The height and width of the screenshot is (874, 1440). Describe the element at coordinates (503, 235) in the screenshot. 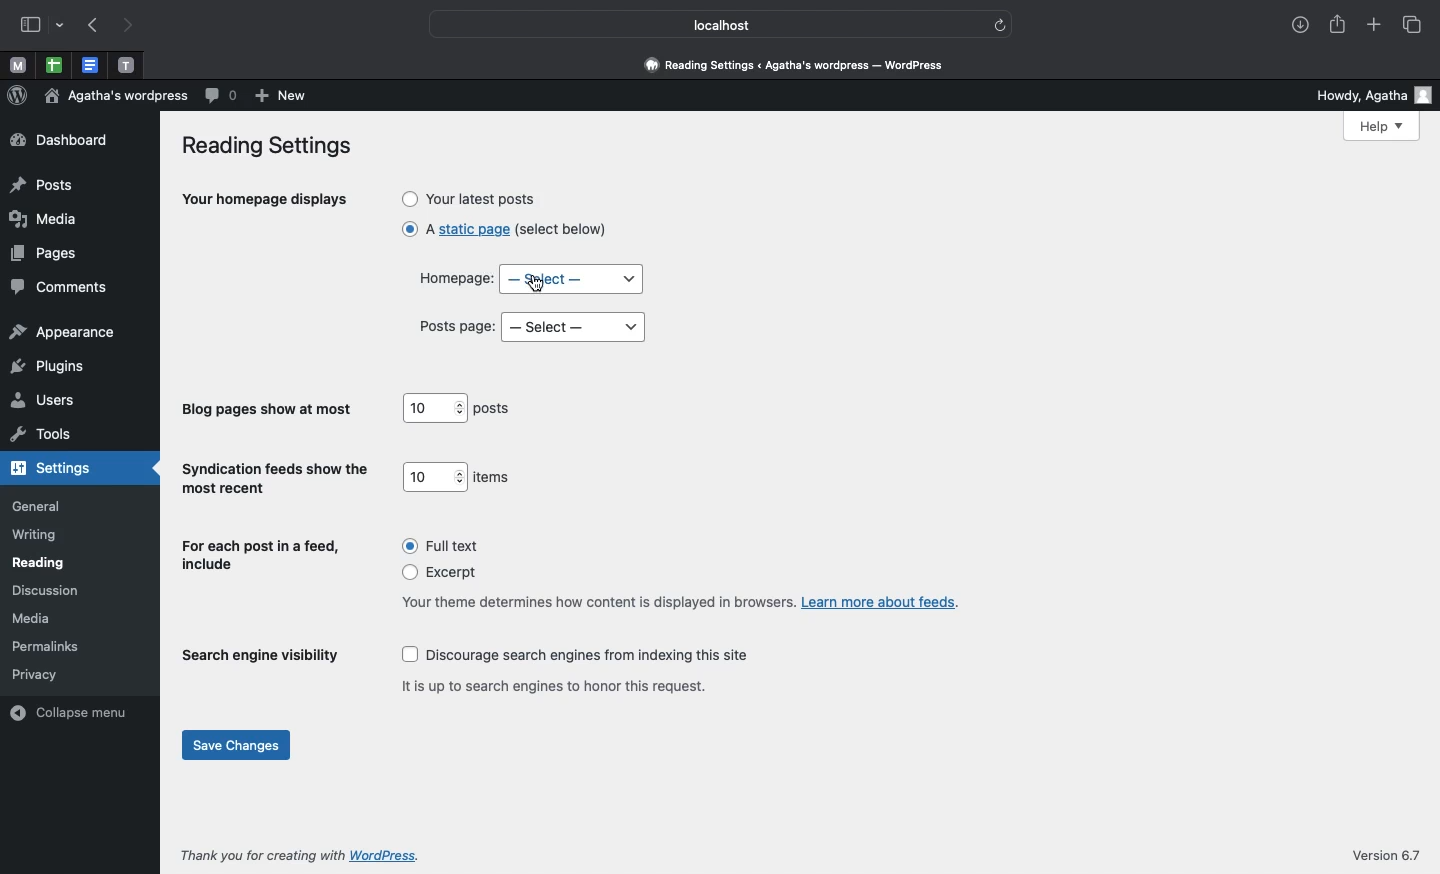

I see `A static page` at that location.